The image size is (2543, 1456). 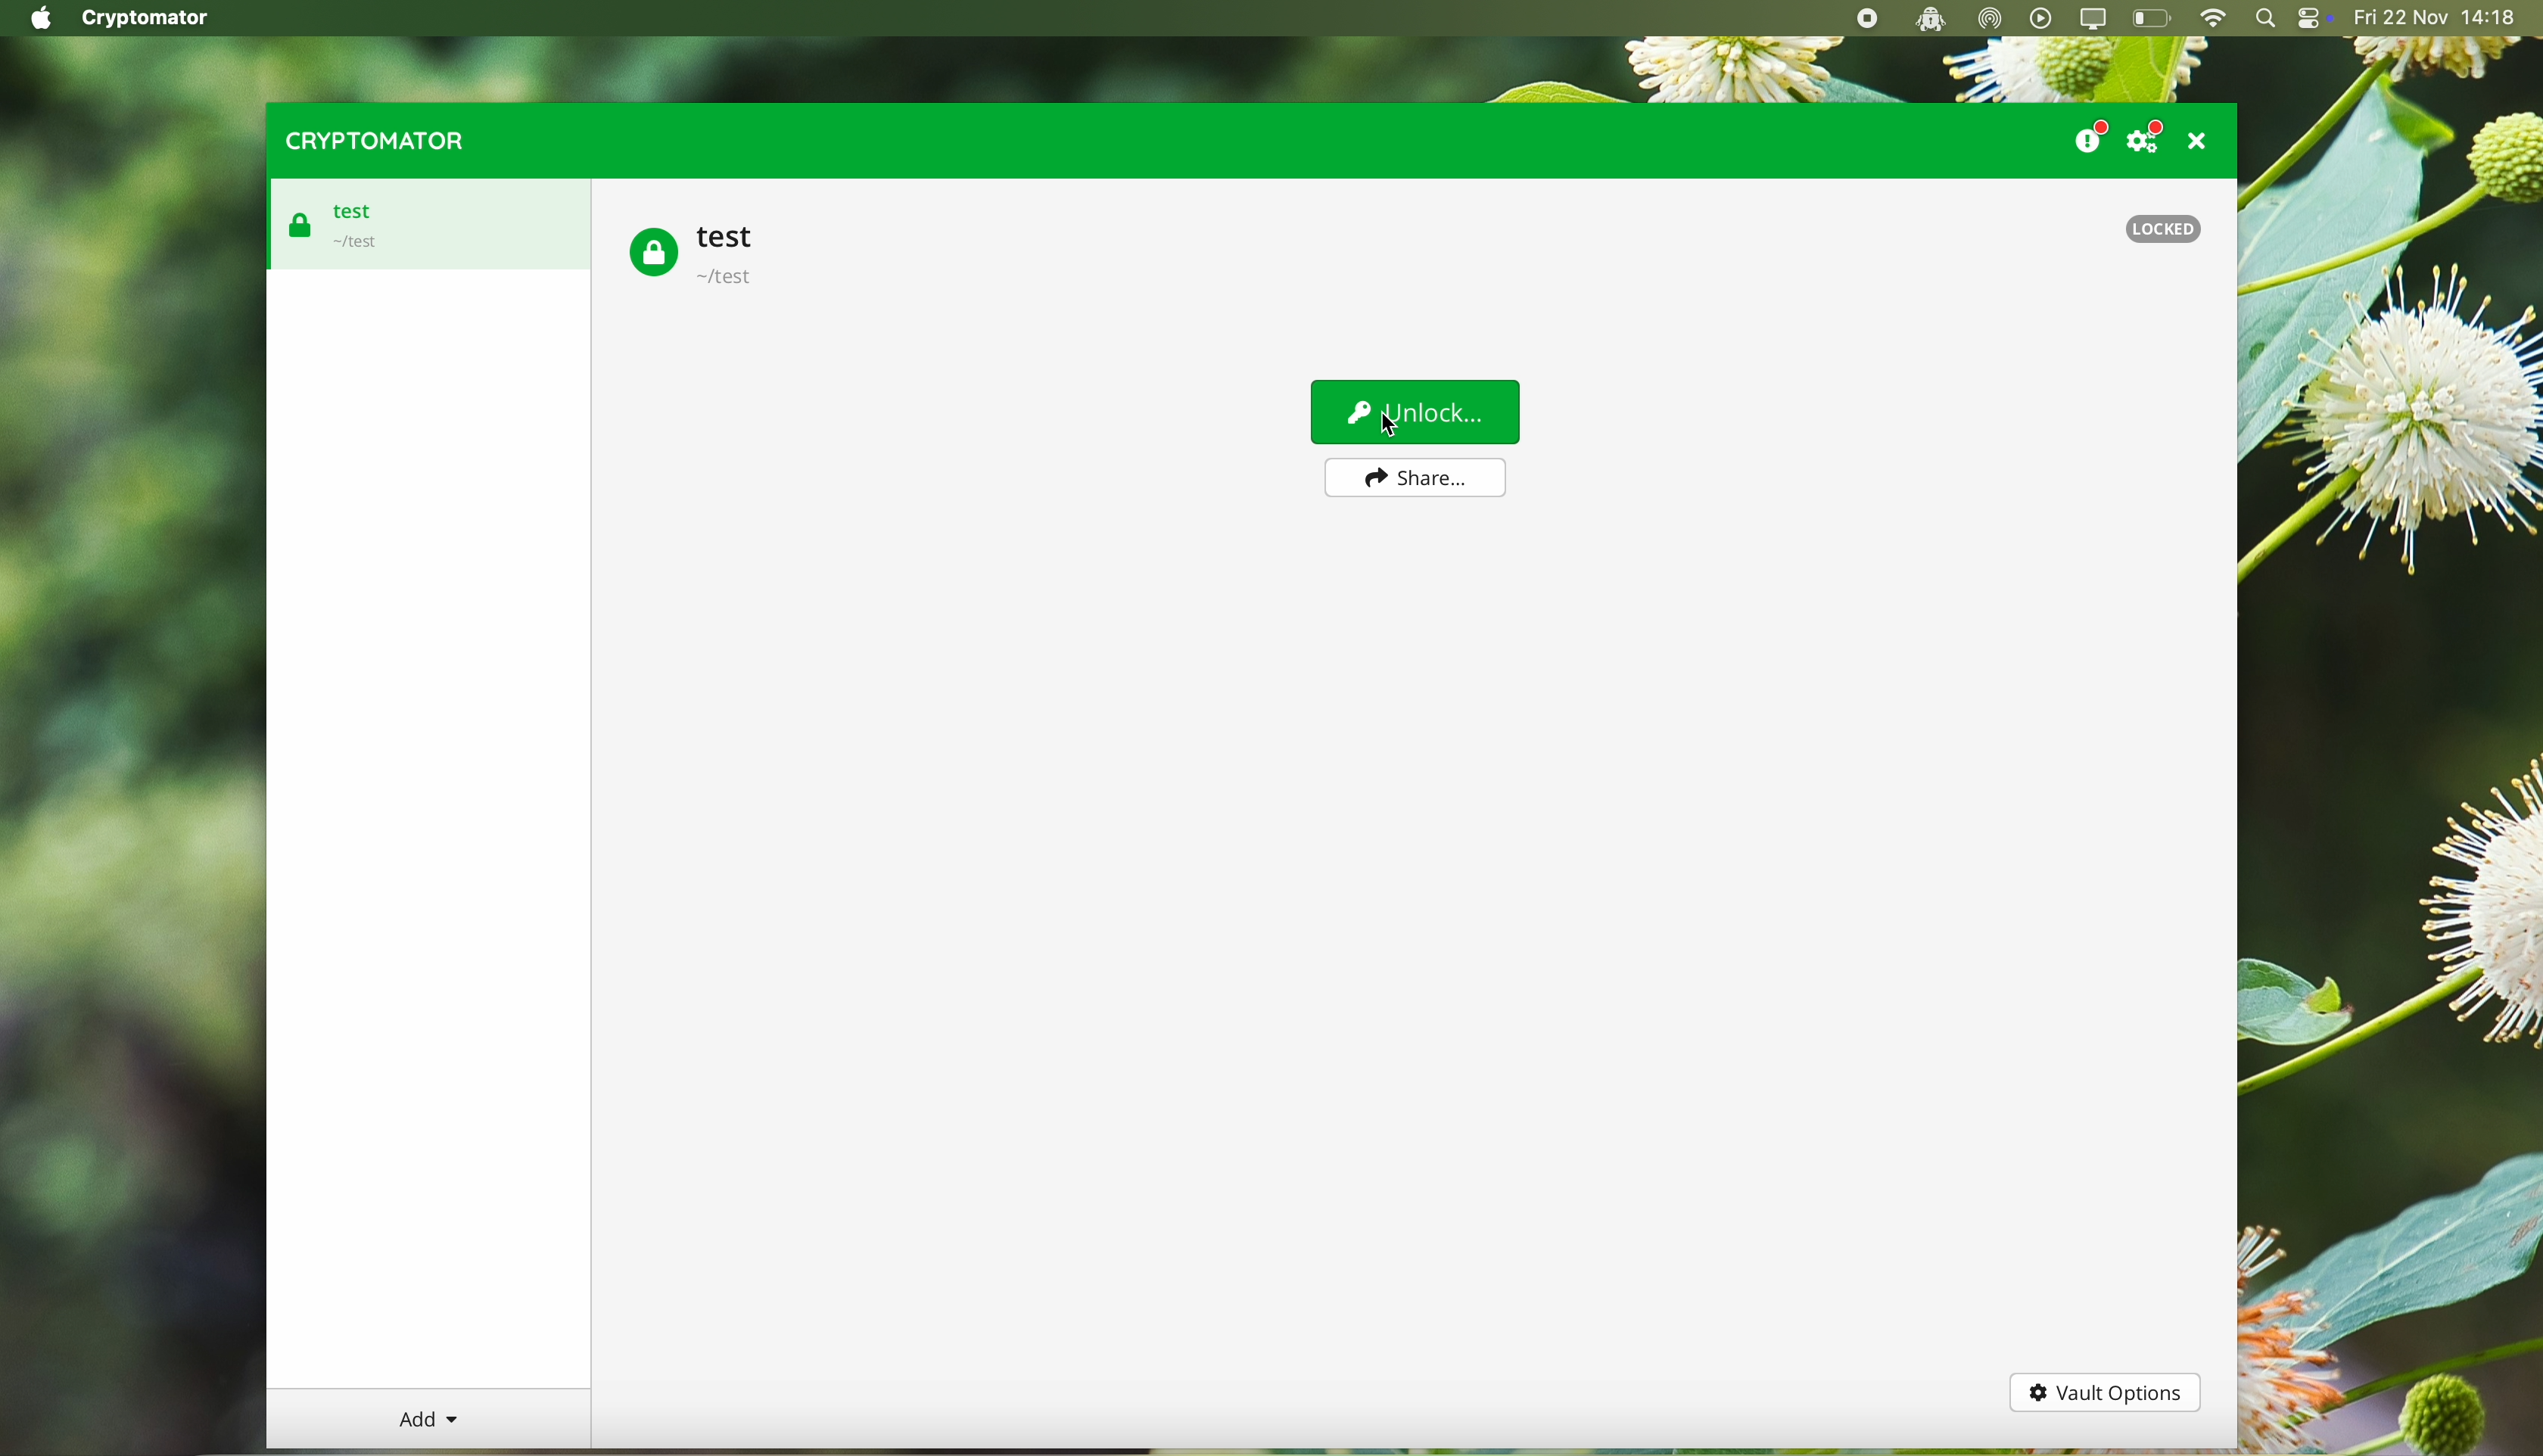 What do you see at coordinates (337, 226) in the screenshot?
I see `test vault` at bounding box center [337, 226].